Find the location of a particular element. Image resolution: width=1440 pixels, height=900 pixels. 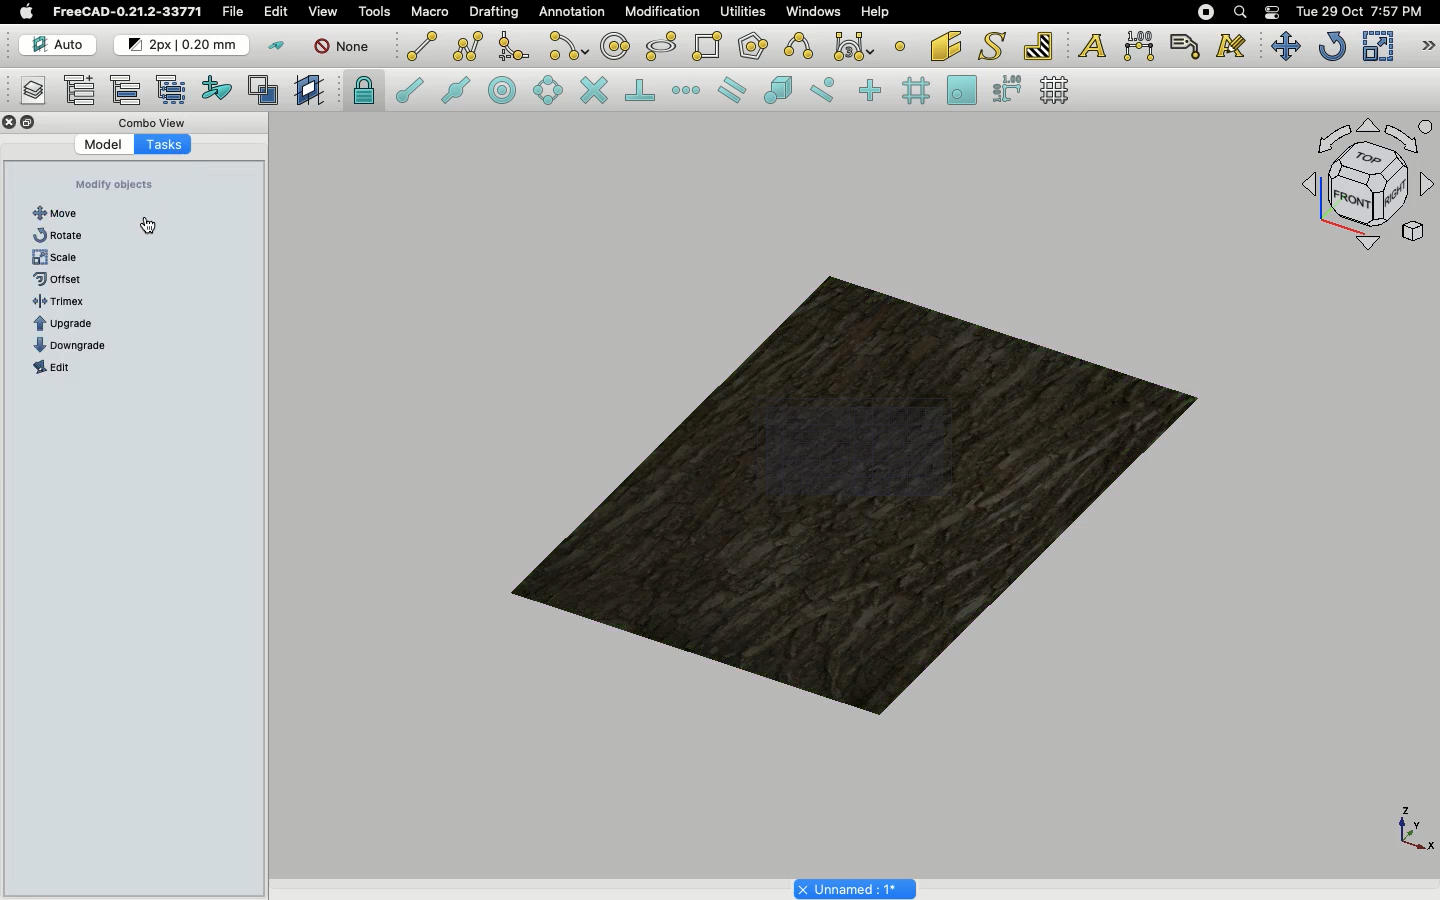

cursor is located at coordinates (149, 225).